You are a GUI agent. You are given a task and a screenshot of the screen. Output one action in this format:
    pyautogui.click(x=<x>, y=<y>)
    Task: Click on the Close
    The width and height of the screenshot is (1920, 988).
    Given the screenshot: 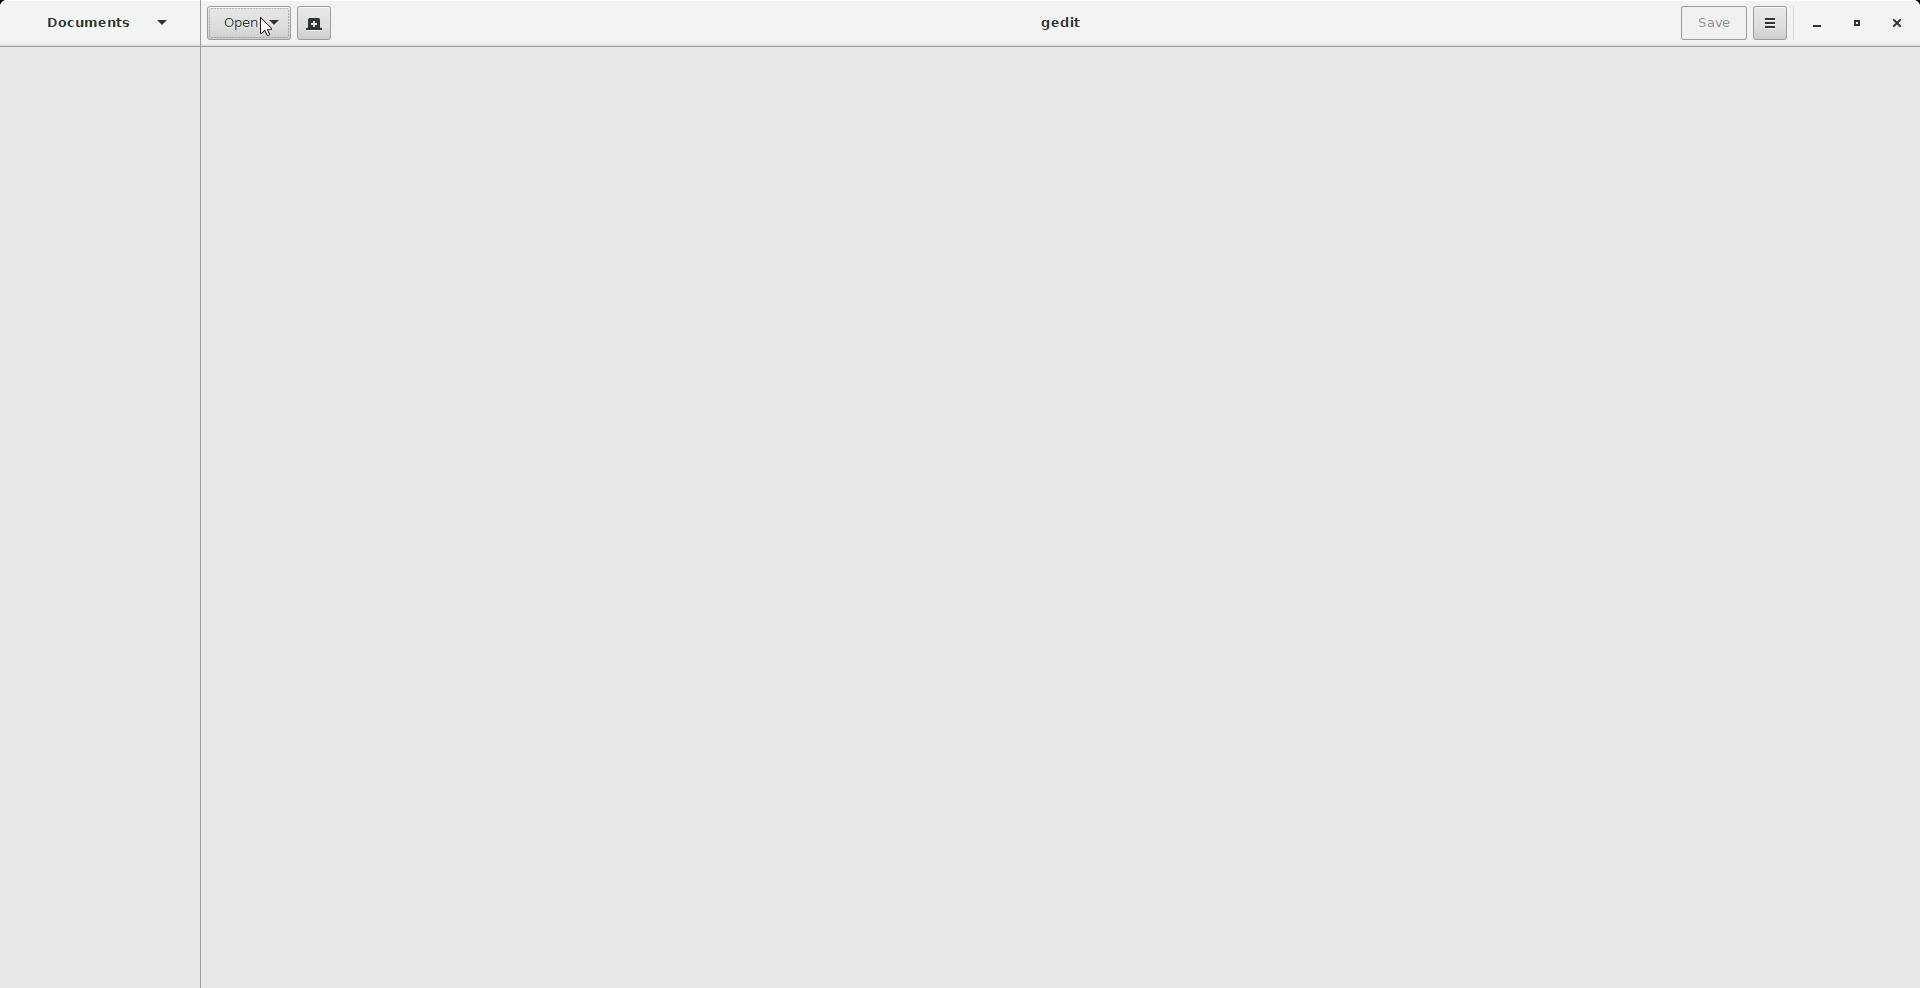 What is the action you would take?
    pyautogui.click(x=1897, y=25)
    